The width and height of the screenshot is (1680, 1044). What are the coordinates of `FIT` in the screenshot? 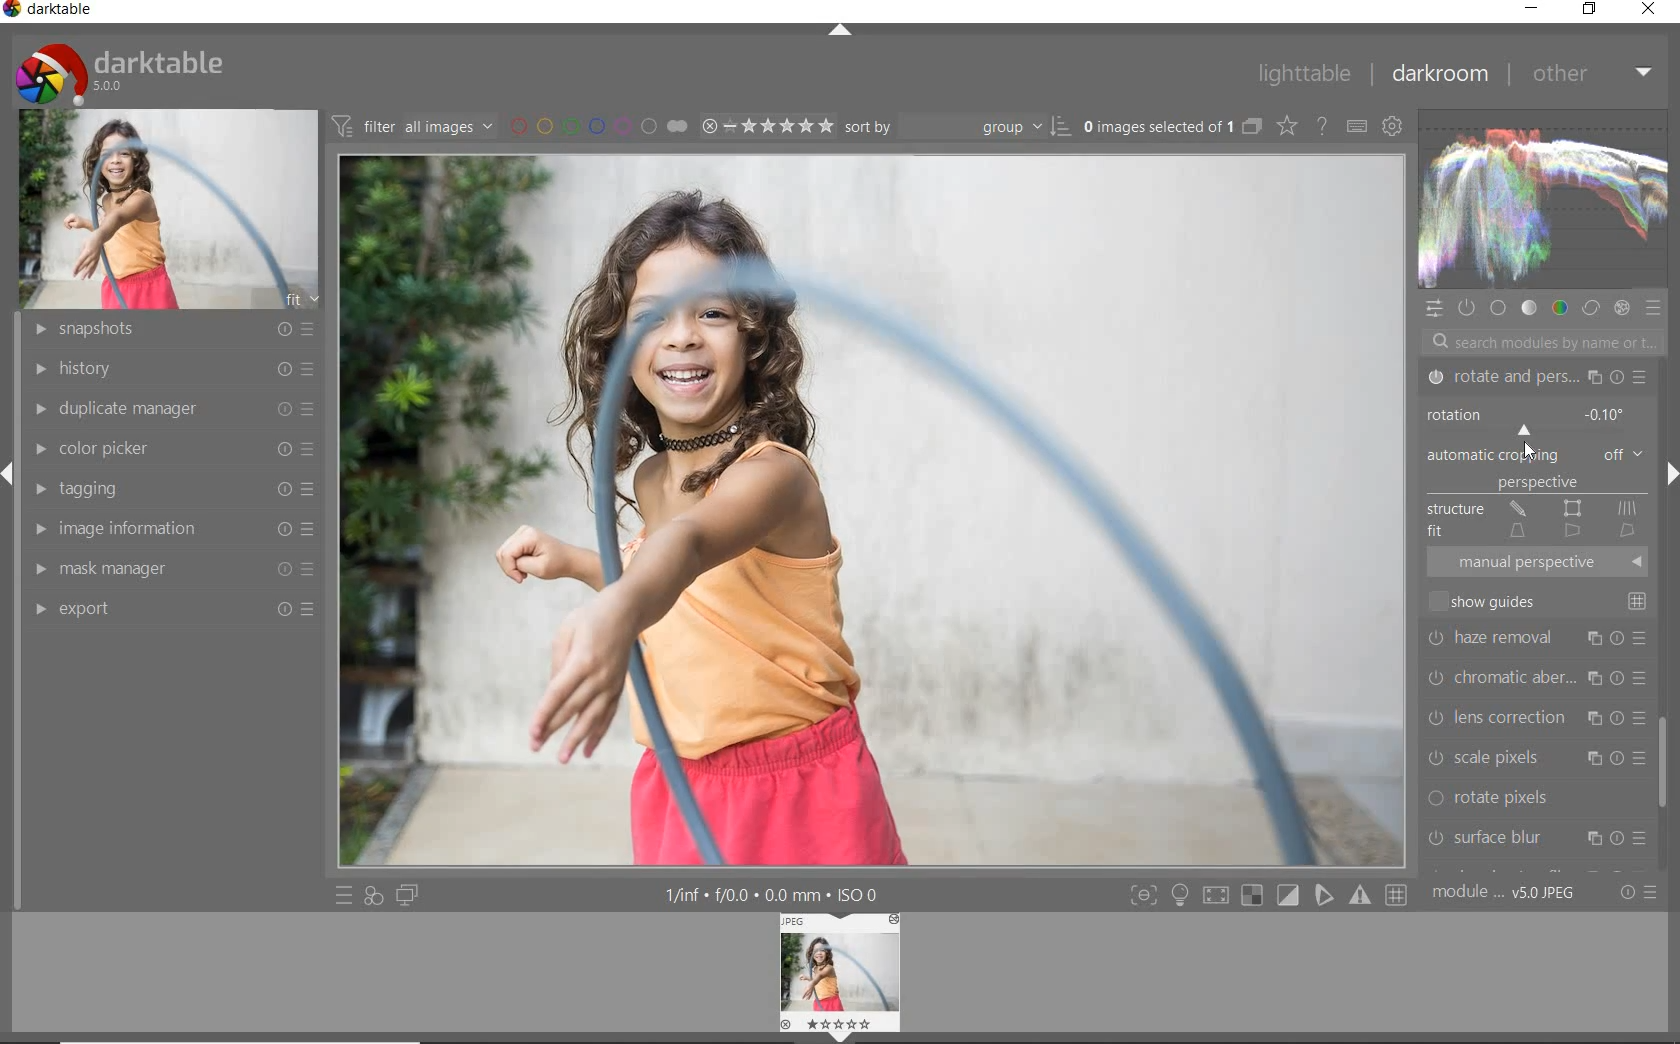 It's located at (1534, 530).